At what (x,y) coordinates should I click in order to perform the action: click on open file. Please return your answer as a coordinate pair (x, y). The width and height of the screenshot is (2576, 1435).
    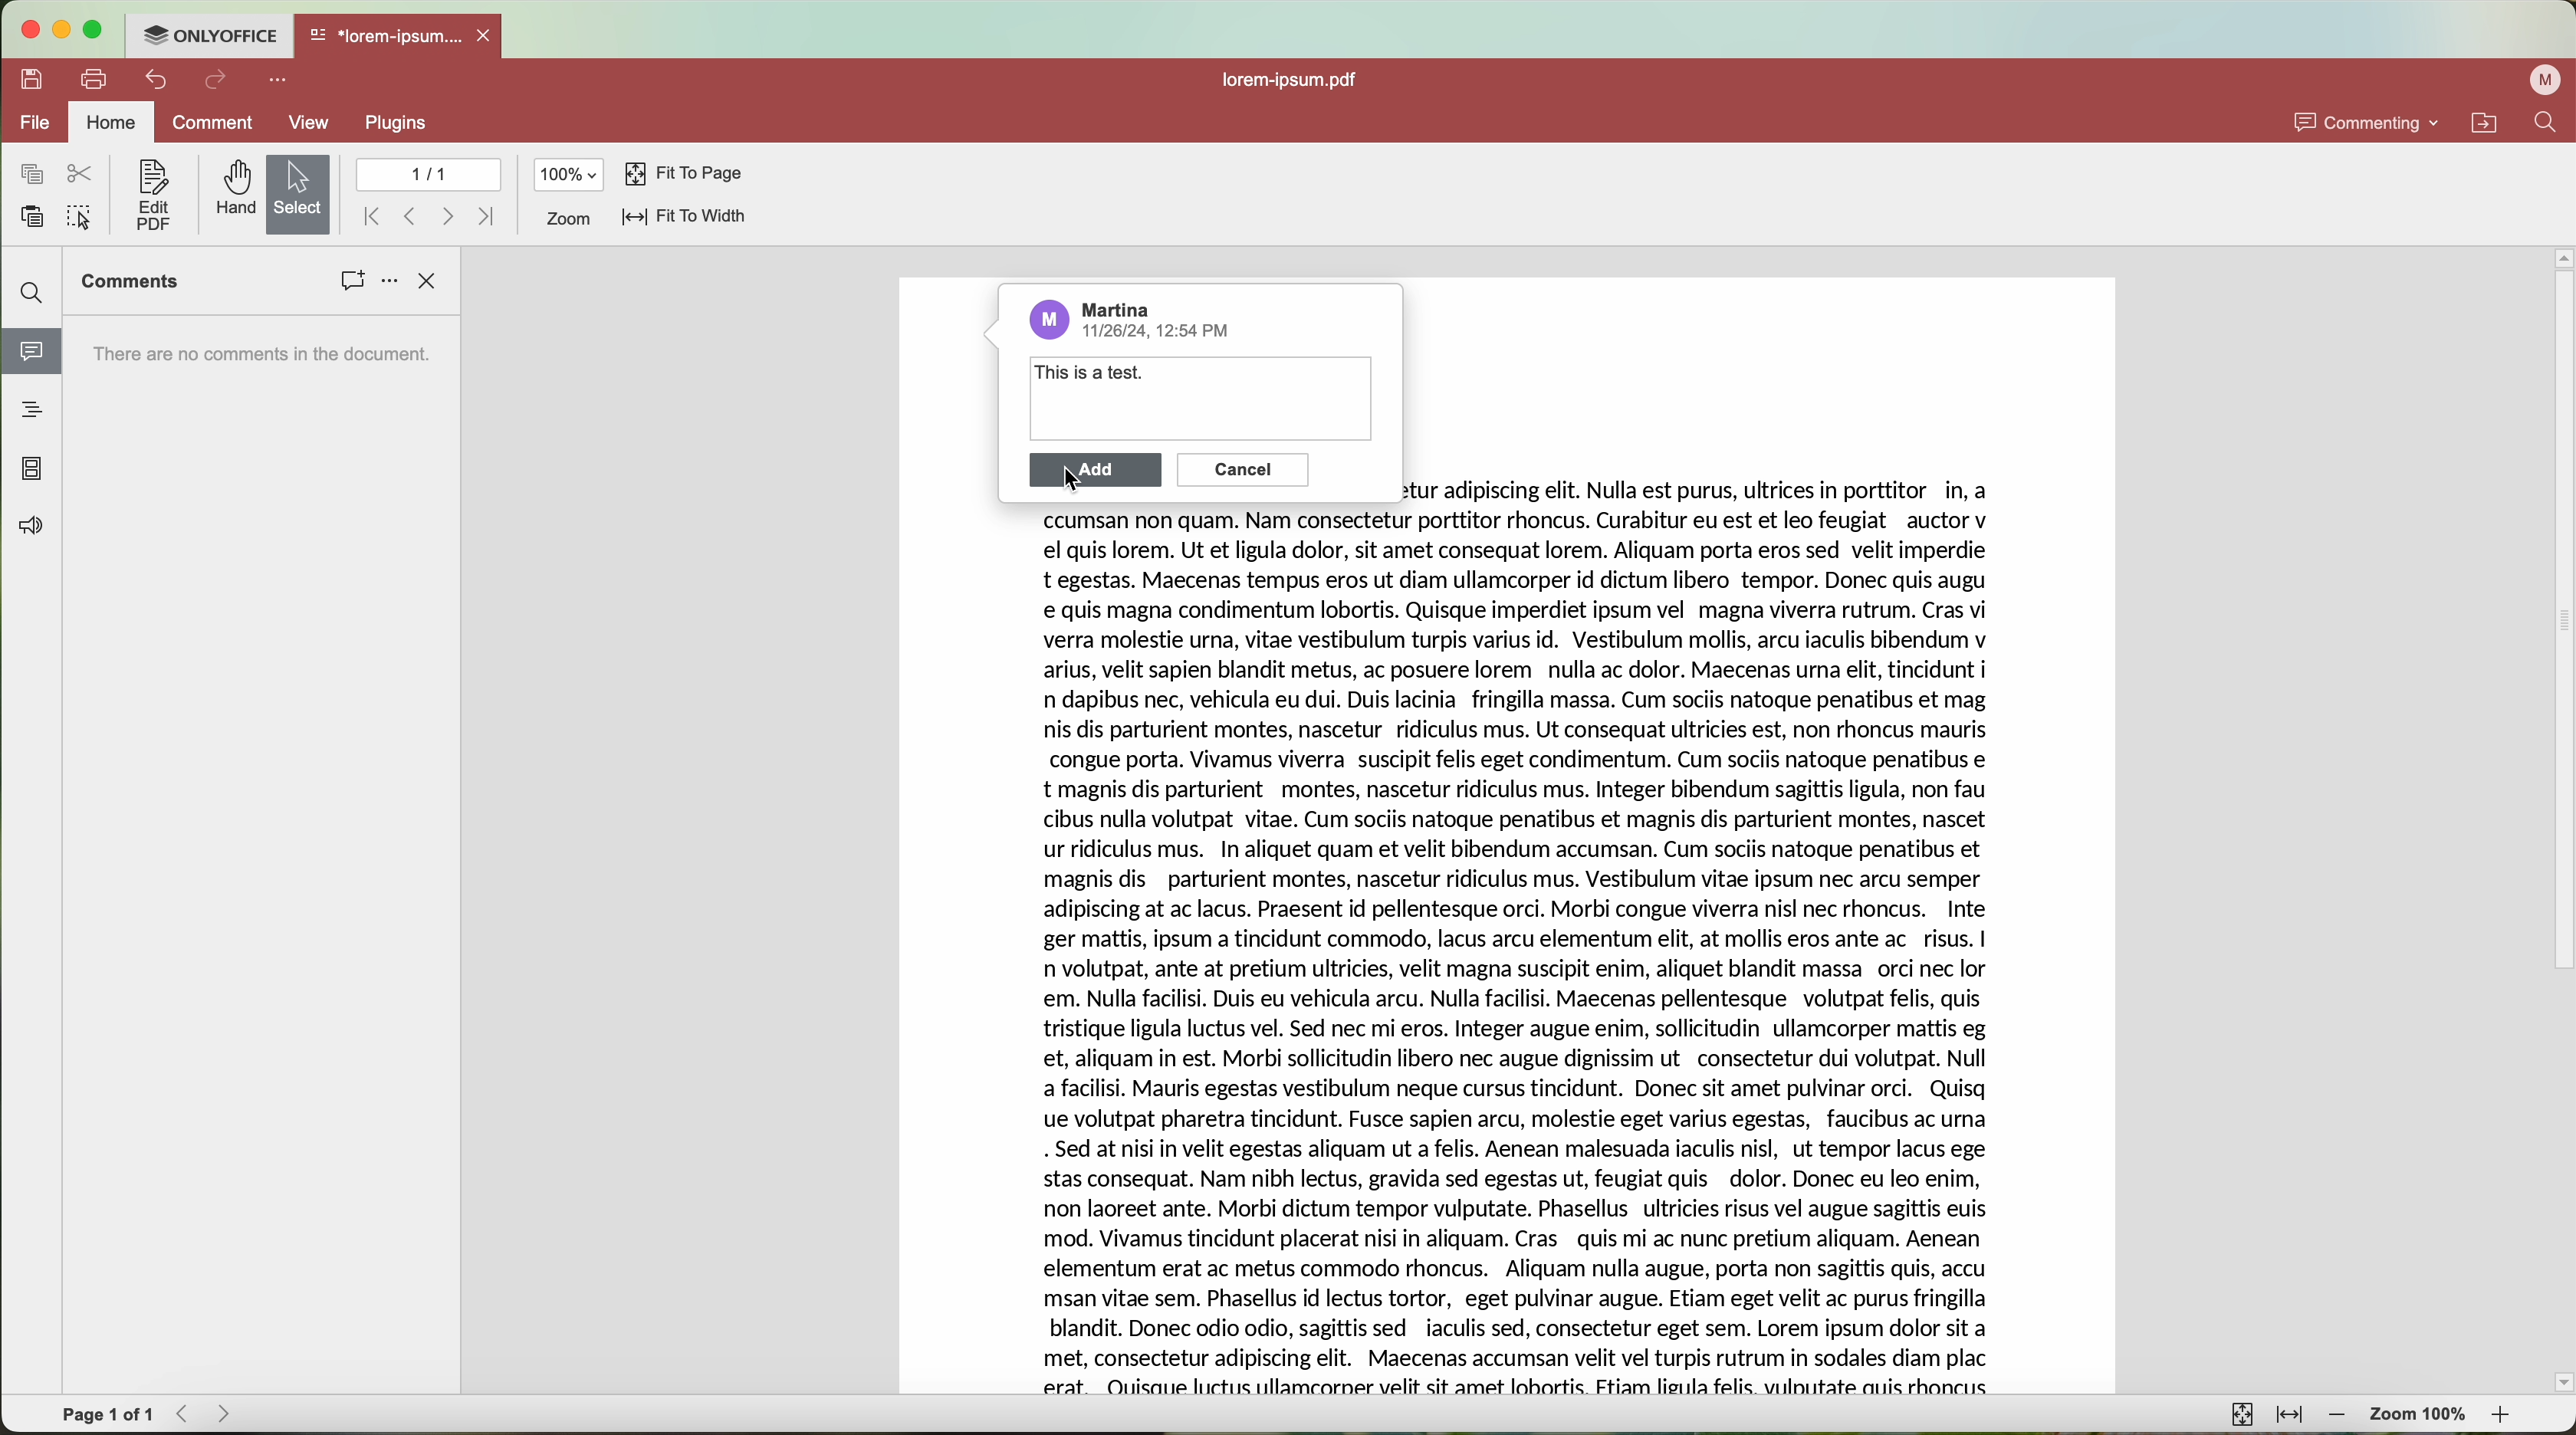
    Looking at the image, I should click on (401, 37).